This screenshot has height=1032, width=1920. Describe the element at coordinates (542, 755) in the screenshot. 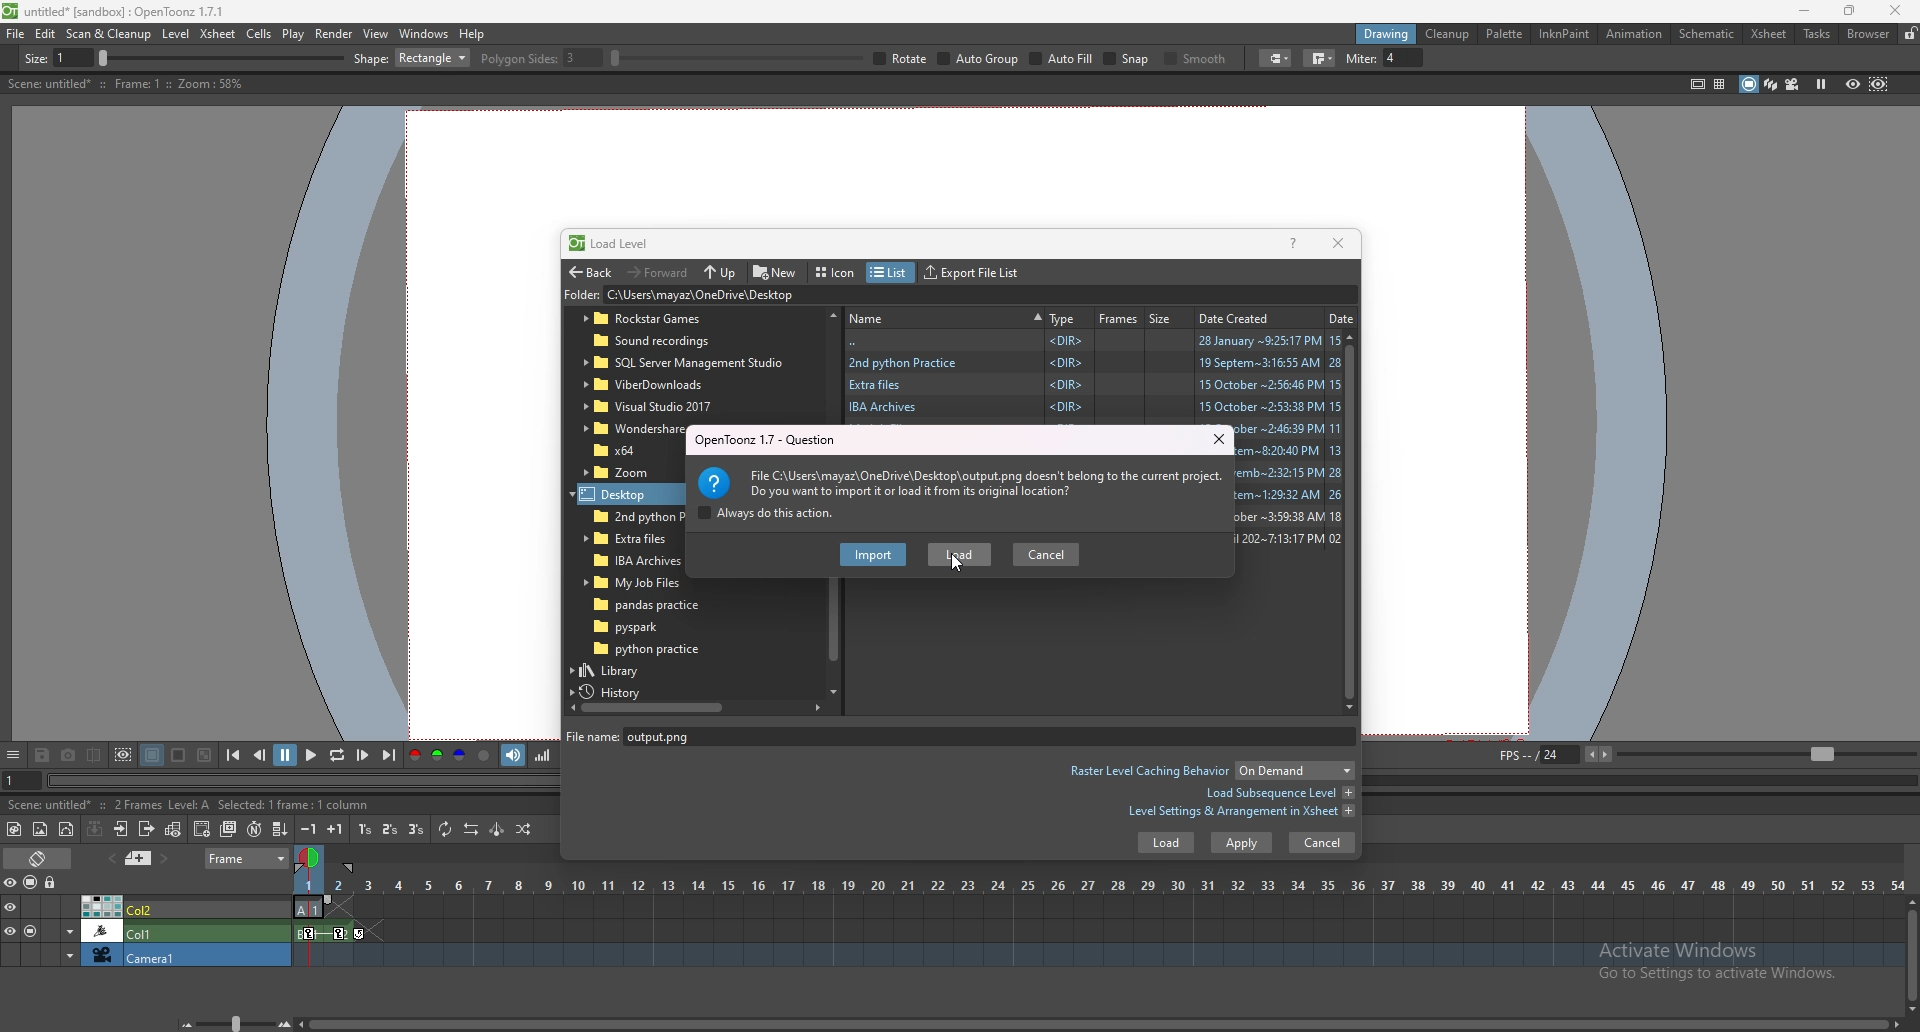

I see `histogram` at that location.